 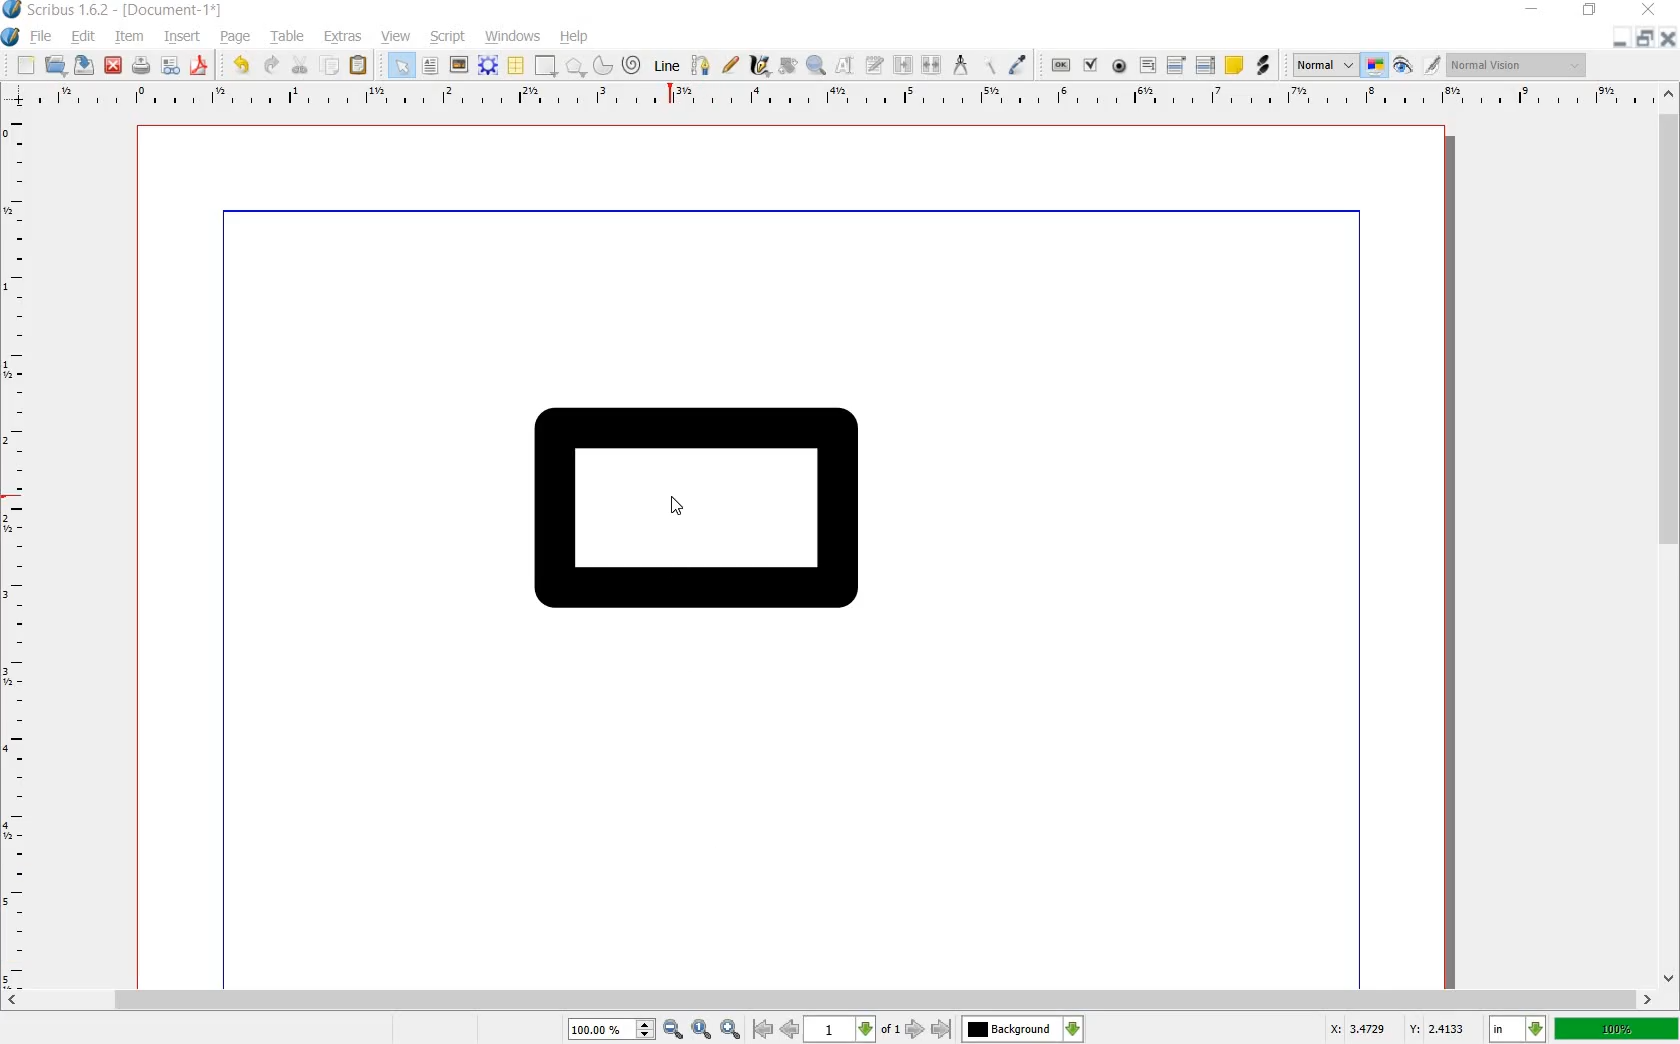 What do you see at coordinates (1207, 66) in the screenshot?
I see `pdf list box` at bounding box center [1207, 66].